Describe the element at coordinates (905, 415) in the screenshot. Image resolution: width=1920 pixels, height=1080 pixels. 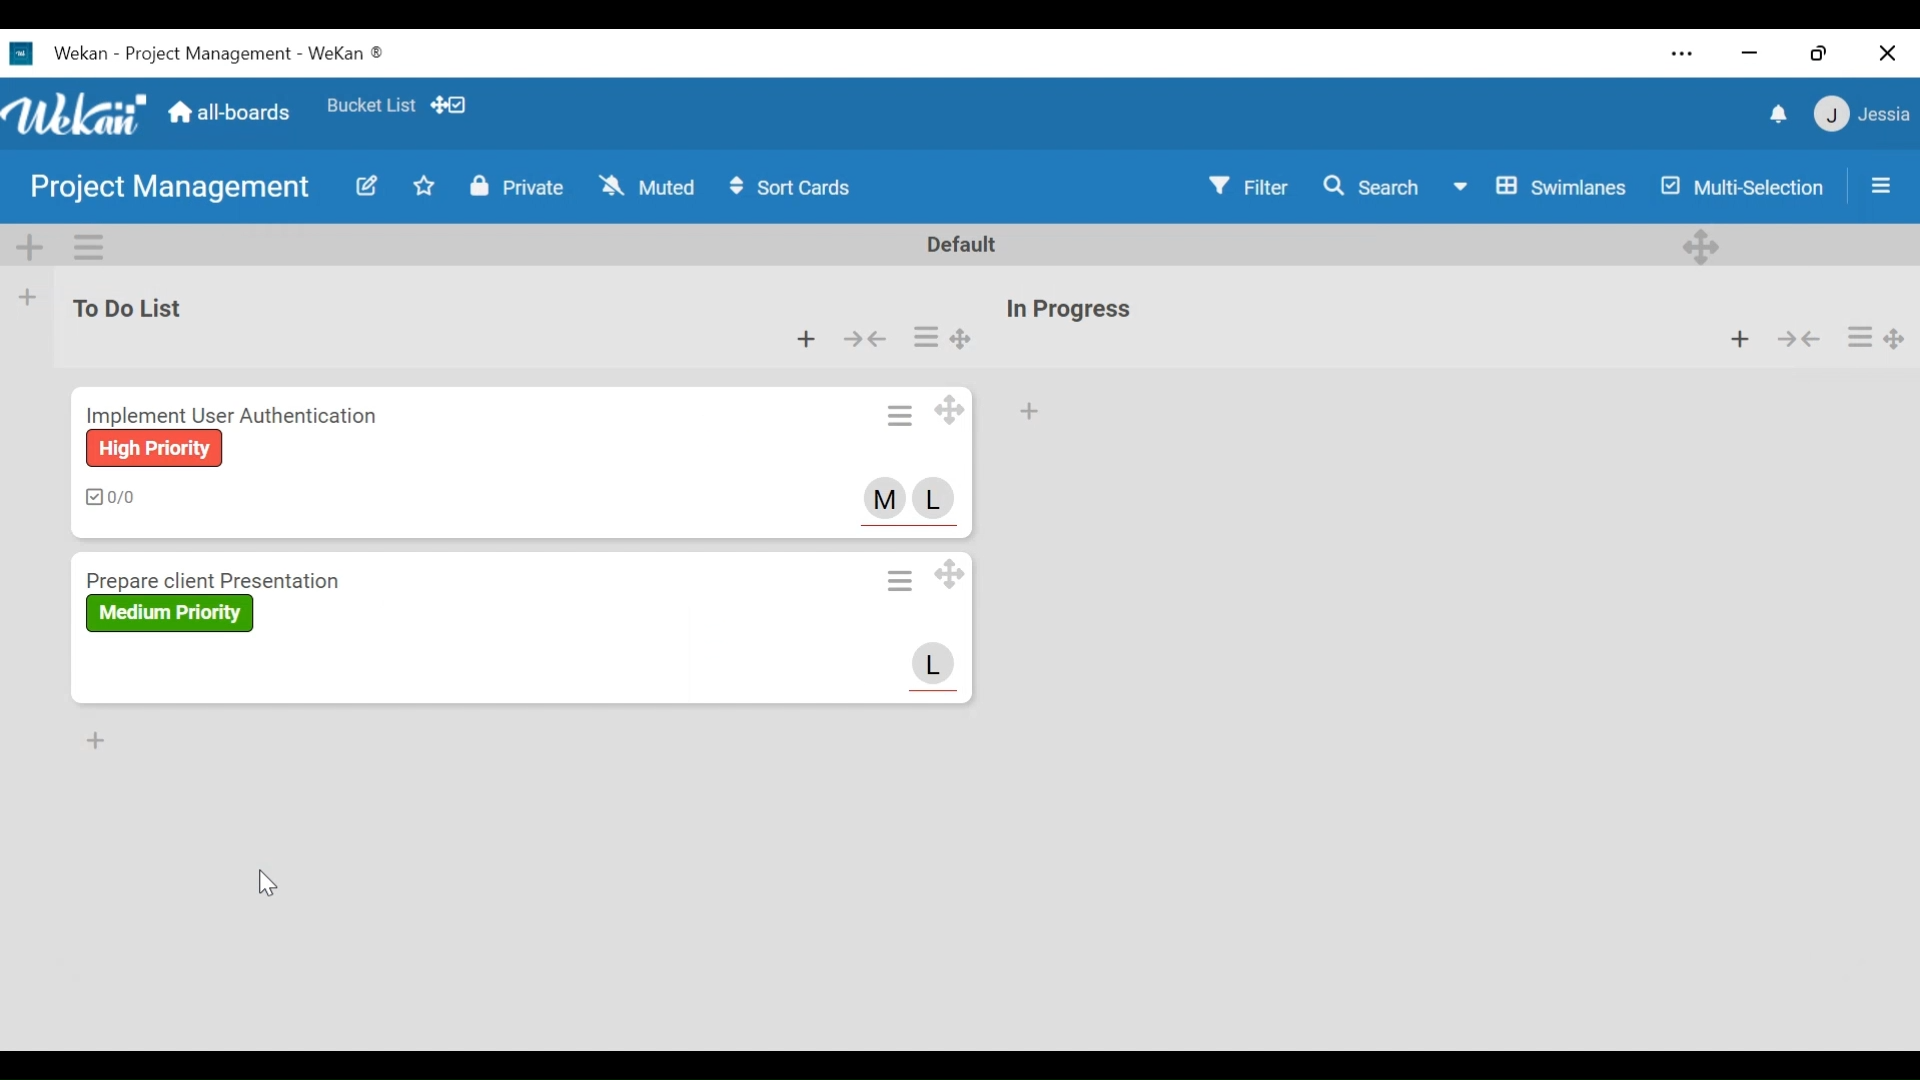
I see `card actions` at that location.